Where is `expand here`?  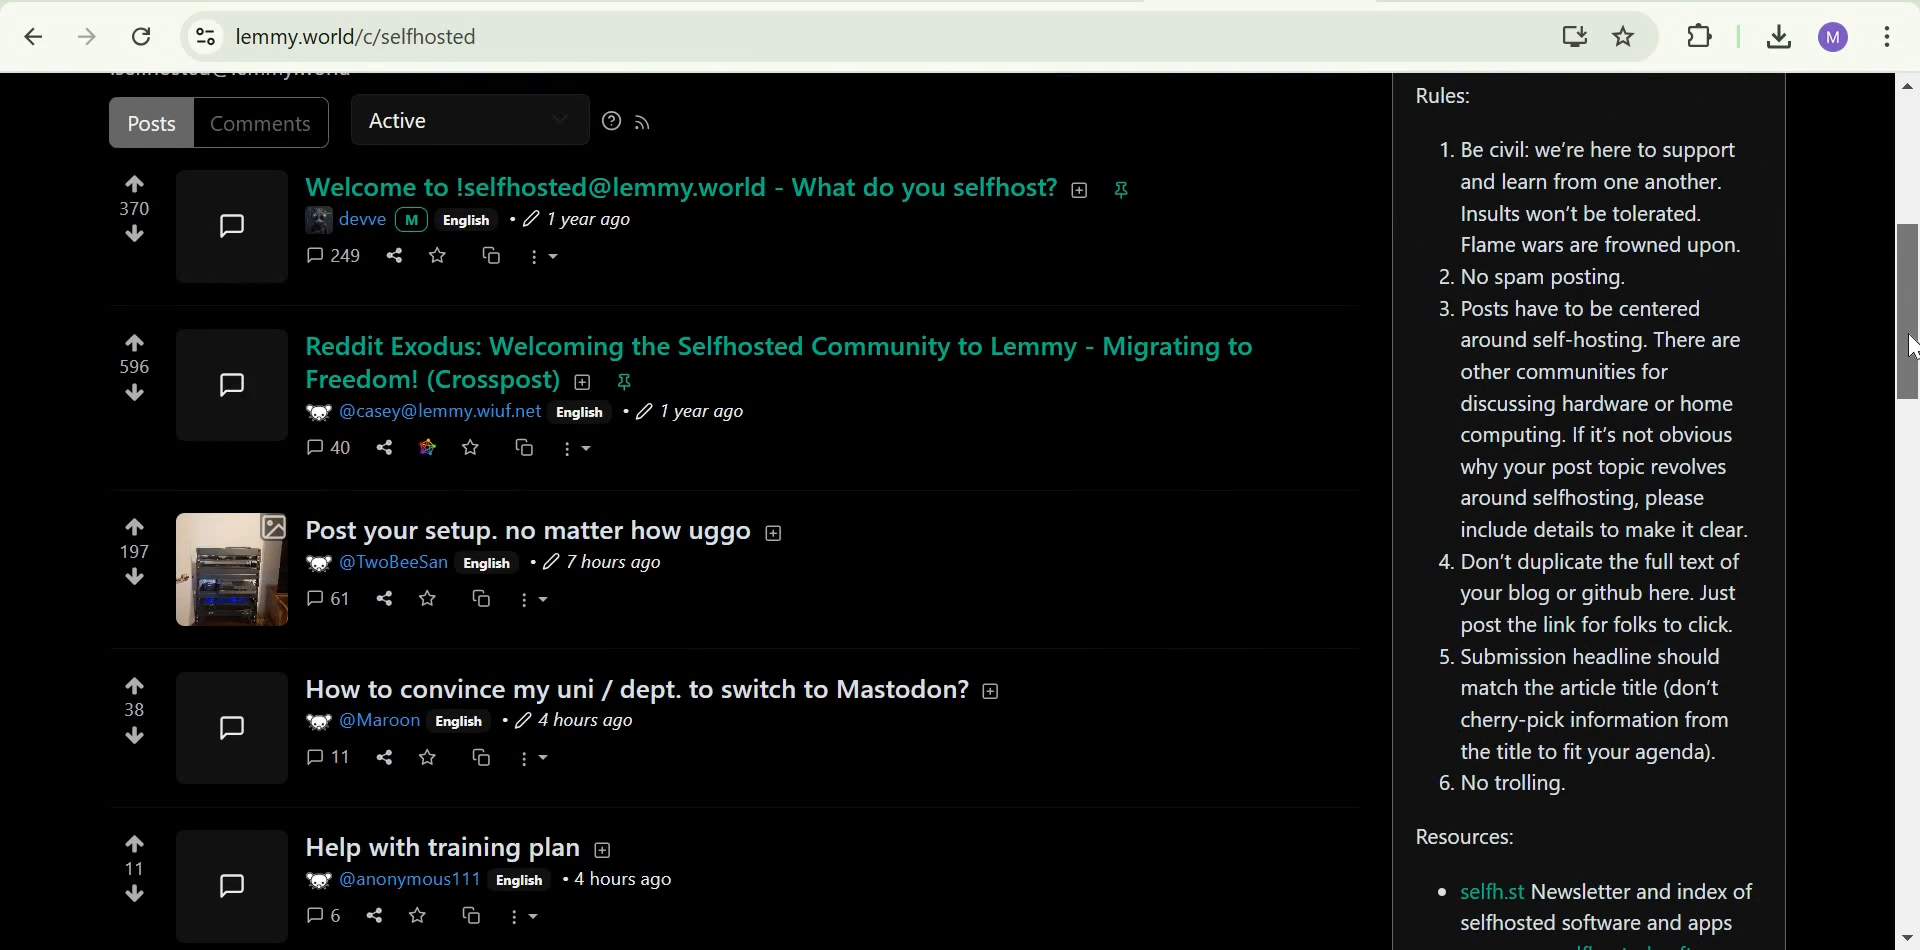 expand here is located at coordinates (231, 567).